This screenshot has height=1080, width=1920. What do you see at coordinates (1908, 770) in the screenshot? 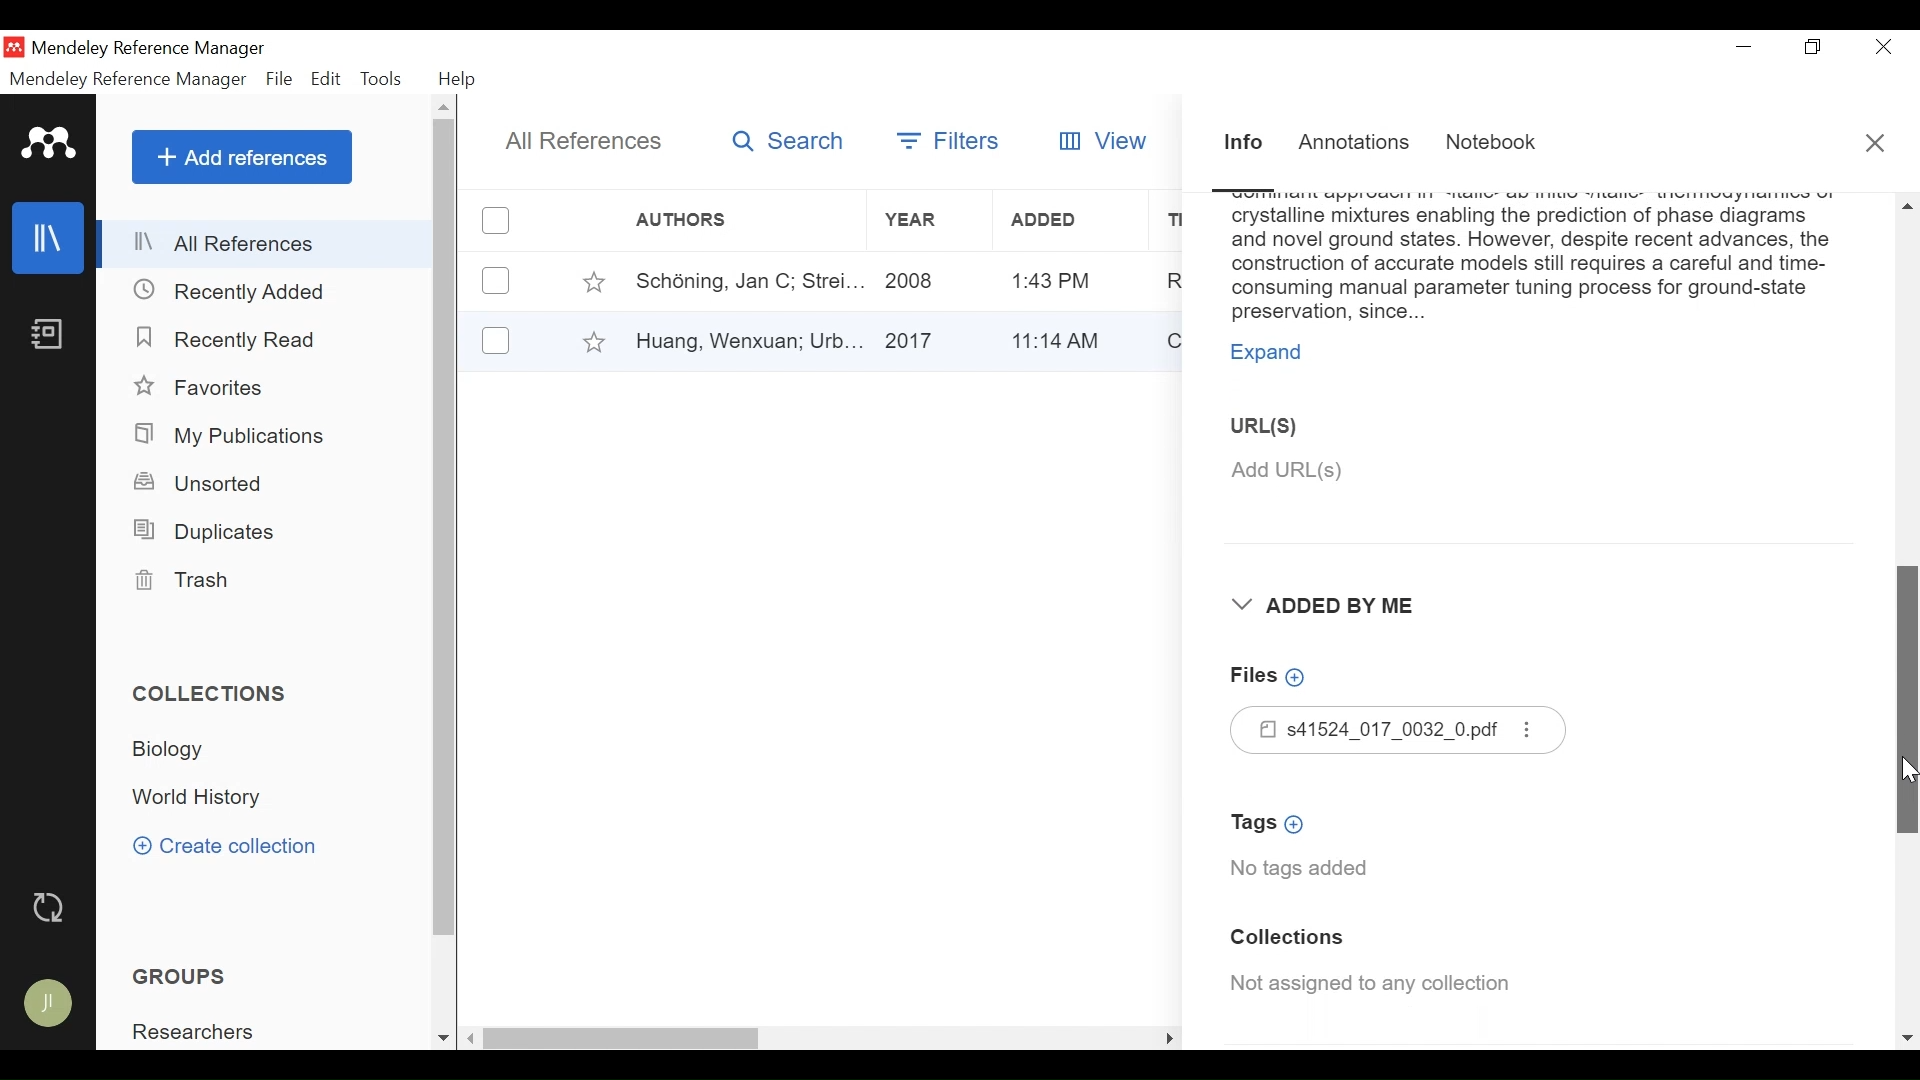
I see `Cursor` at bounding box center [1908, 770].